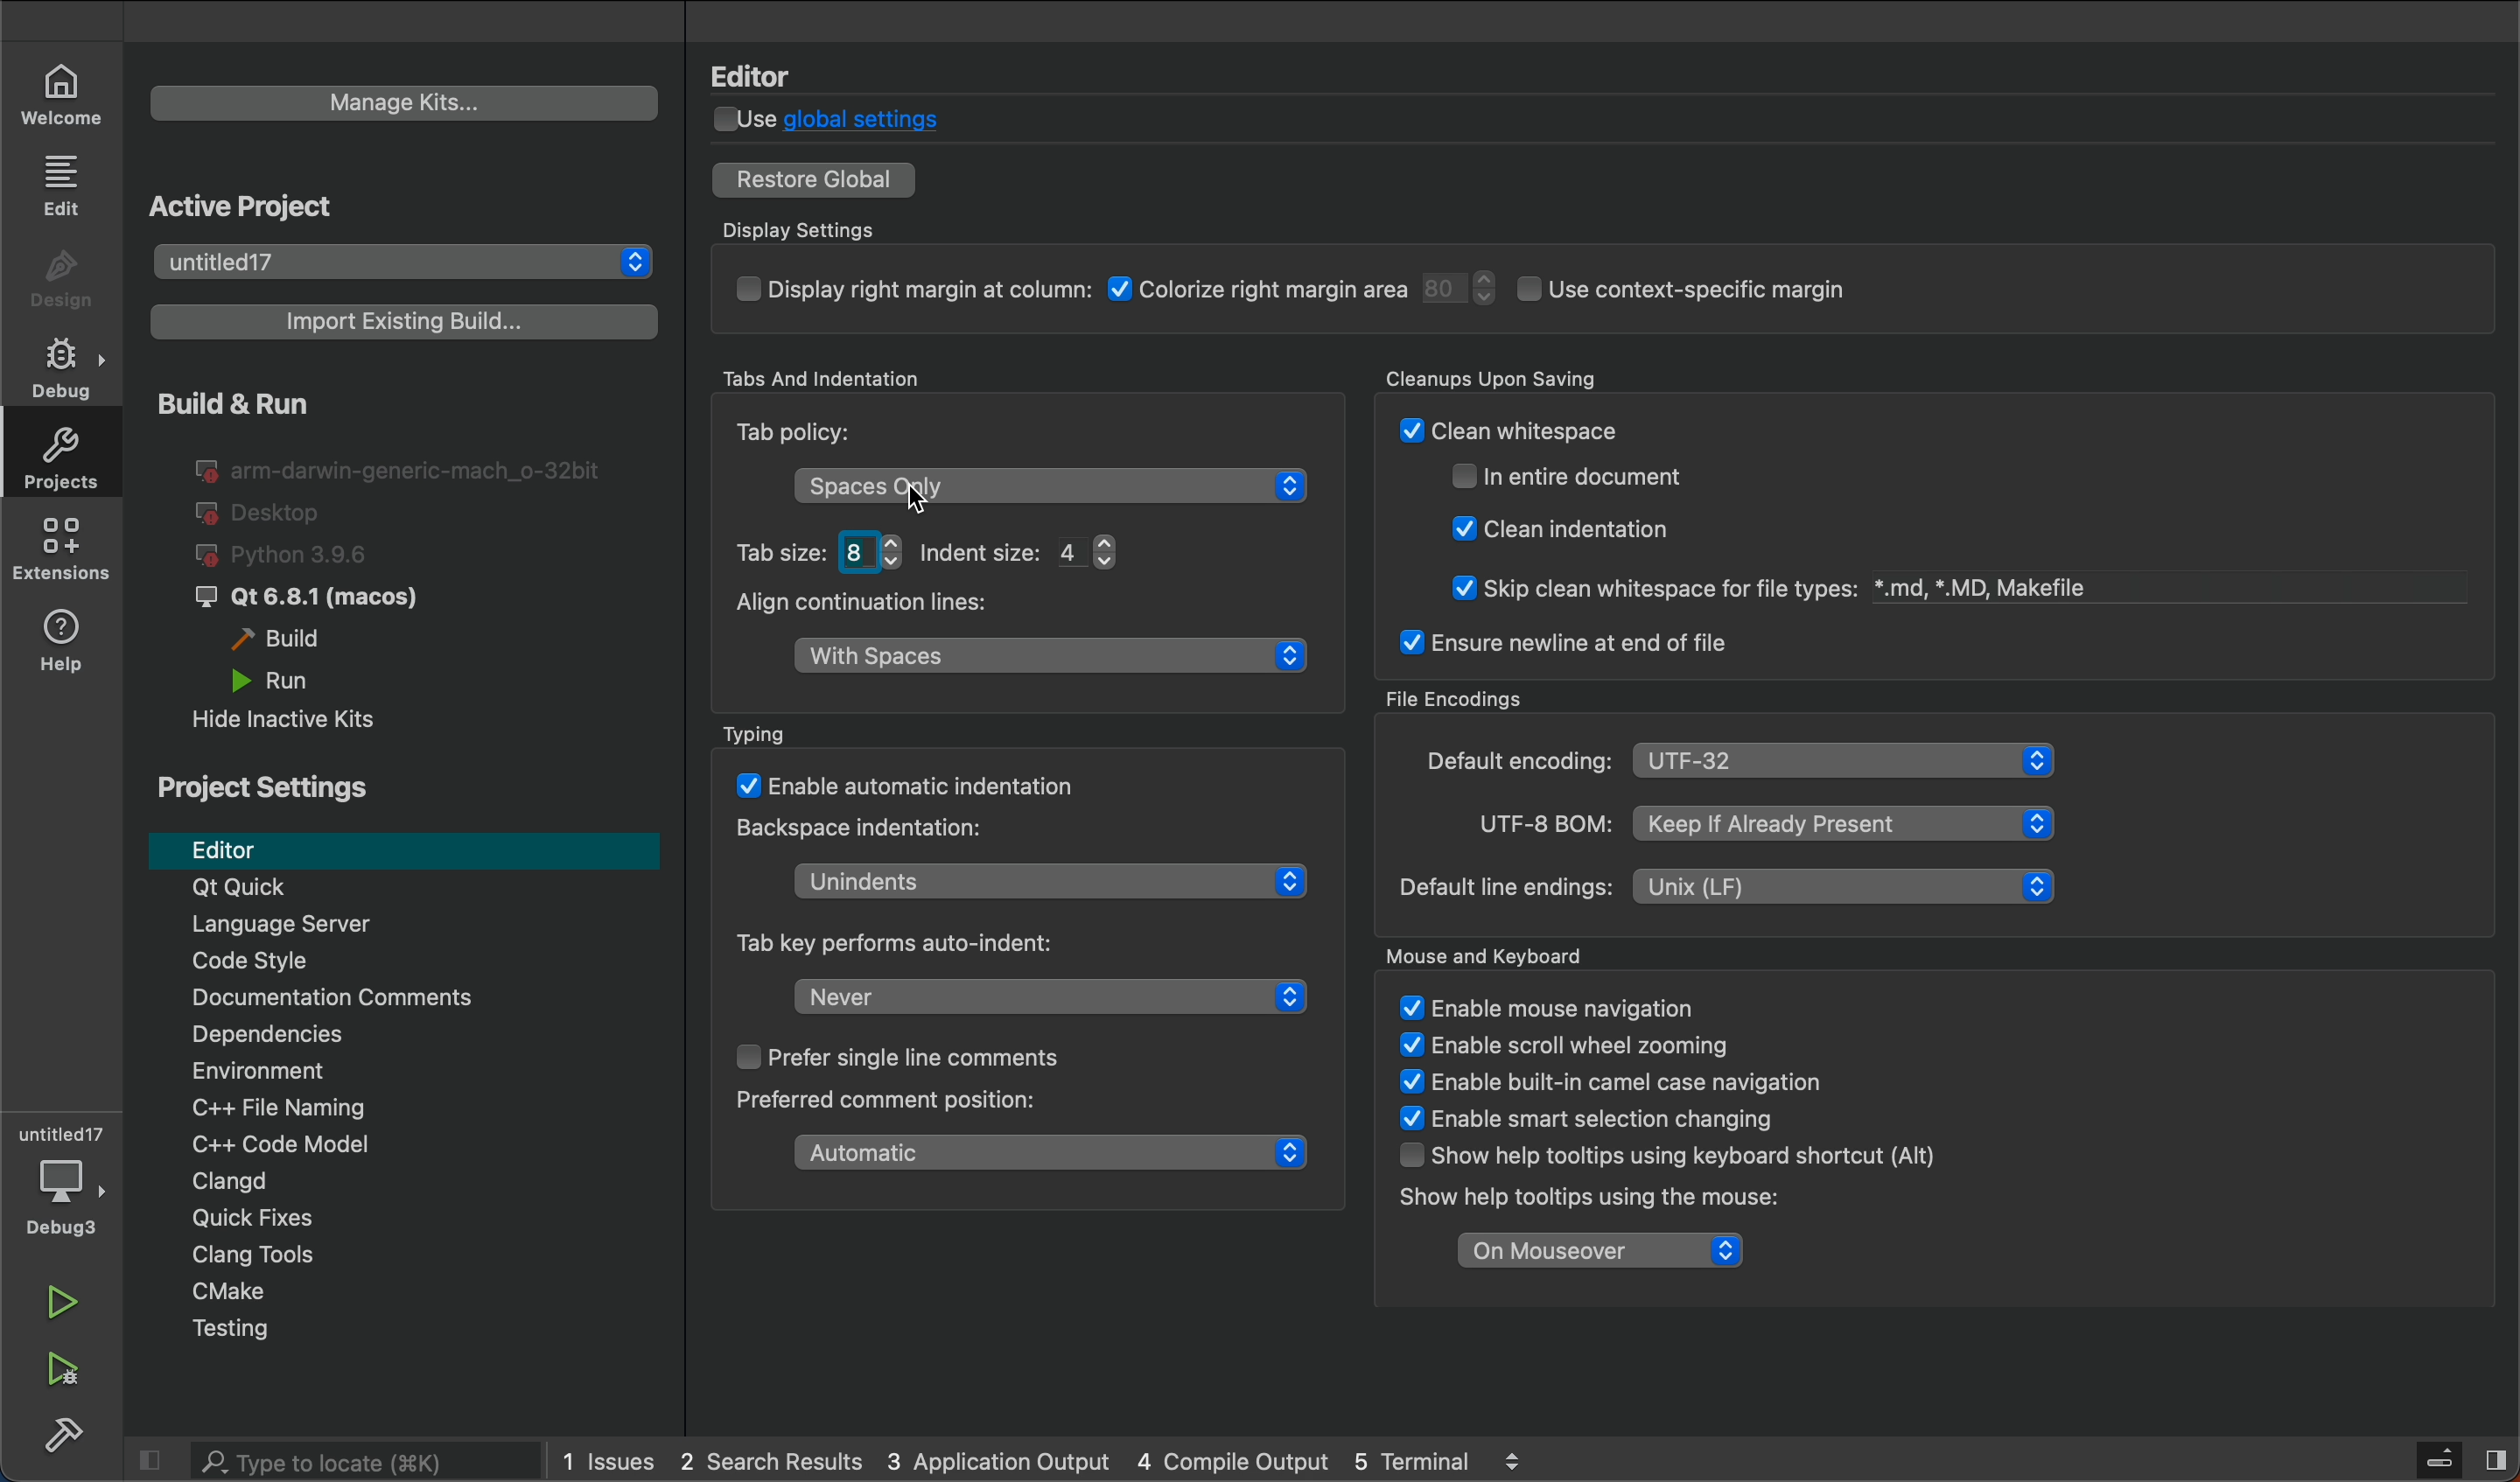 The width and height of the screenshot is (2520, 1482). What do you see at coordinates (264, 510) in the screenshot?
I see `desktop` at bounding box center [264, 510].